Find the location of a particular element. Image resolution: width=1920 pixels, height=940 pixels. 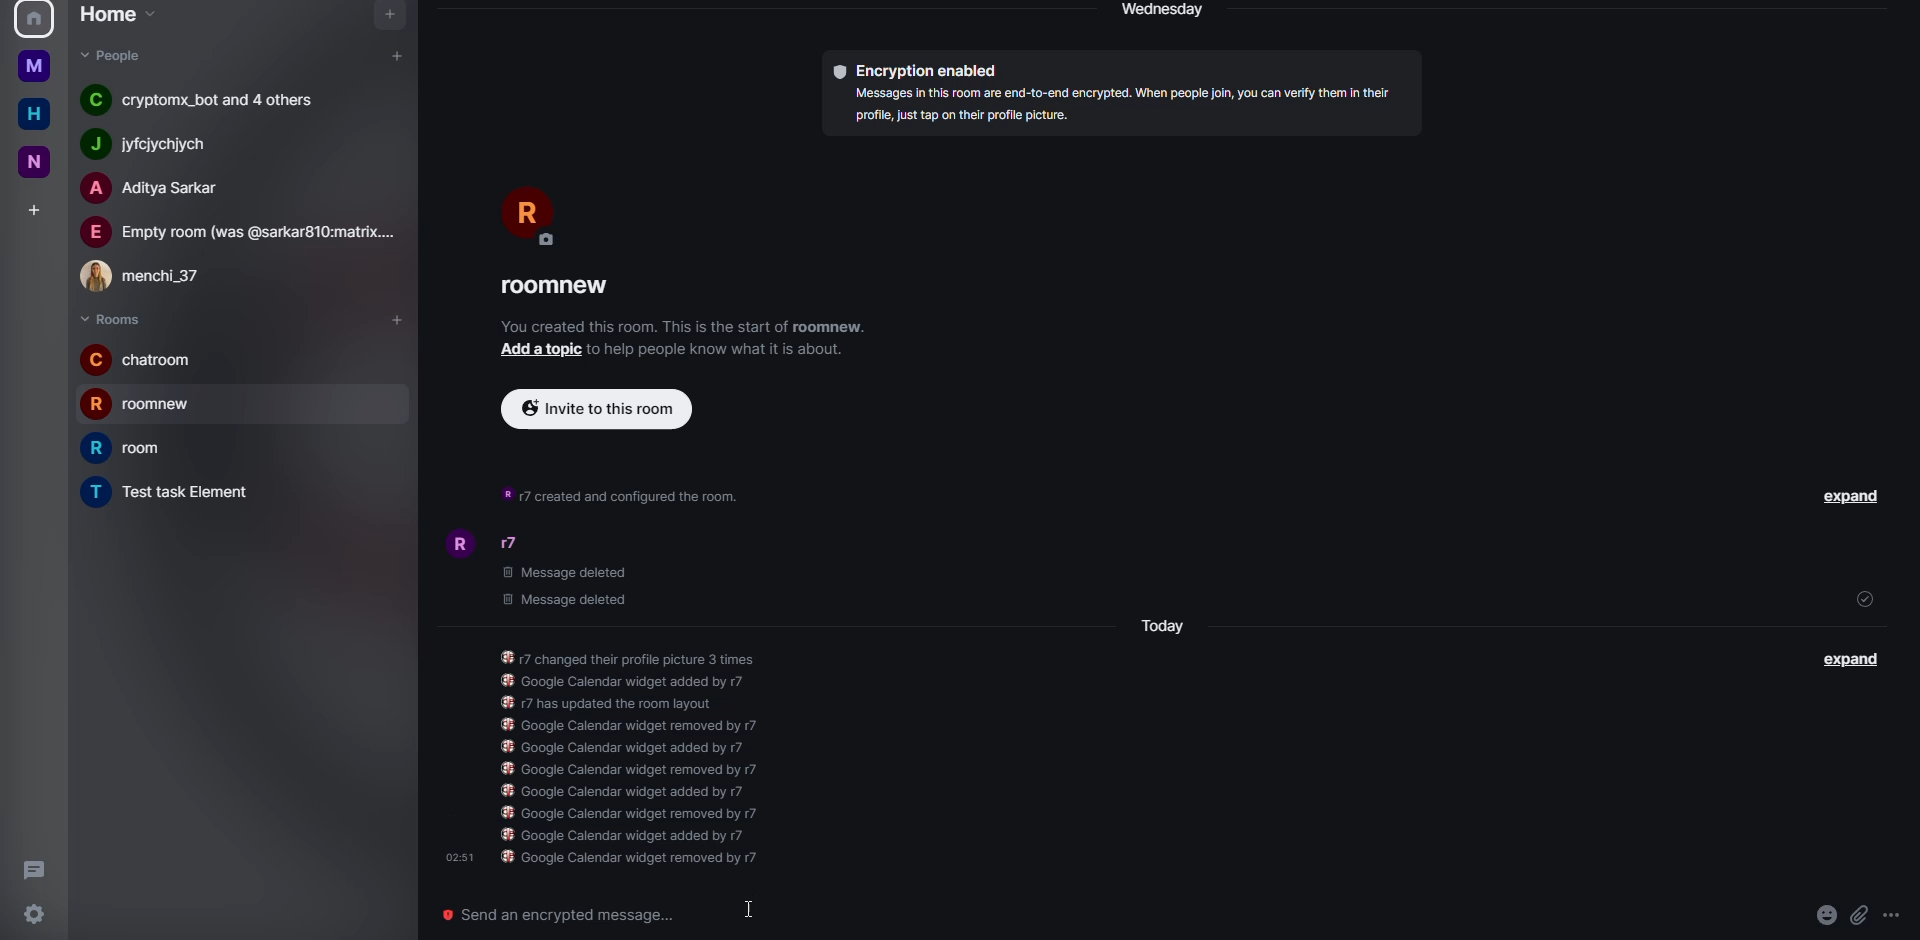

navigator is located at coordinates (387, 16).